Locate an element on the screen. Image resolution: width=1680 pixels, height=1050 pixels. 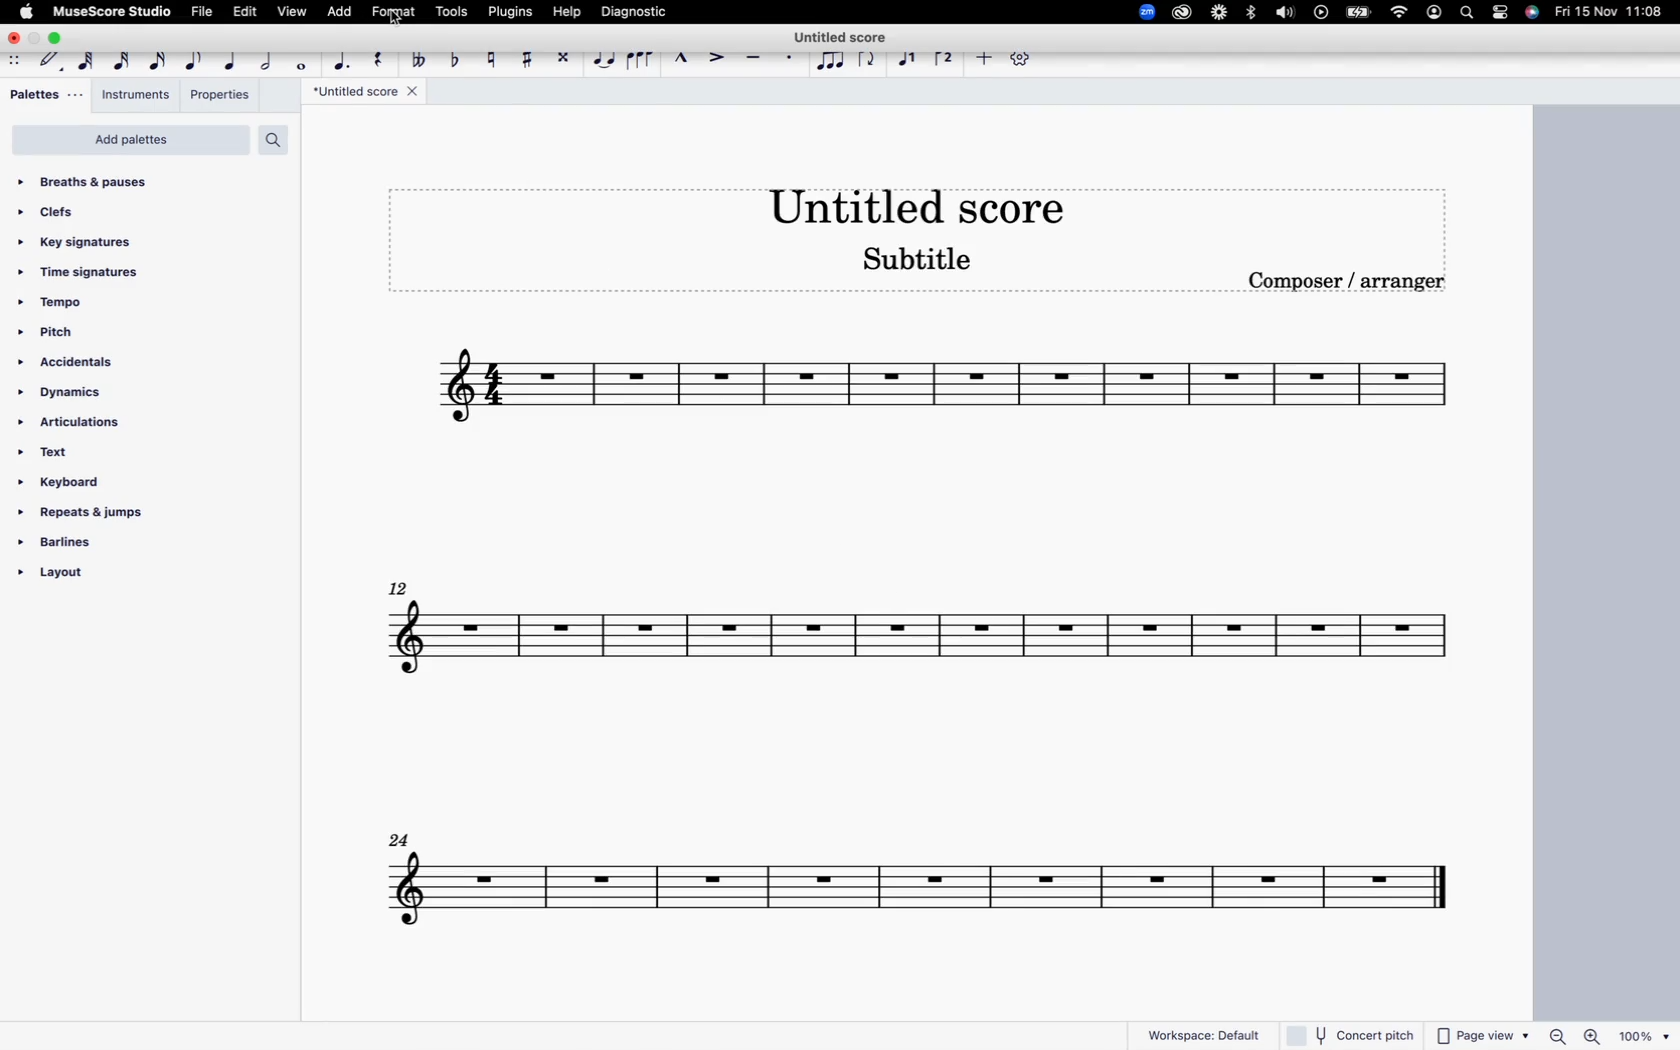
add is located at coordinates (342, 13).